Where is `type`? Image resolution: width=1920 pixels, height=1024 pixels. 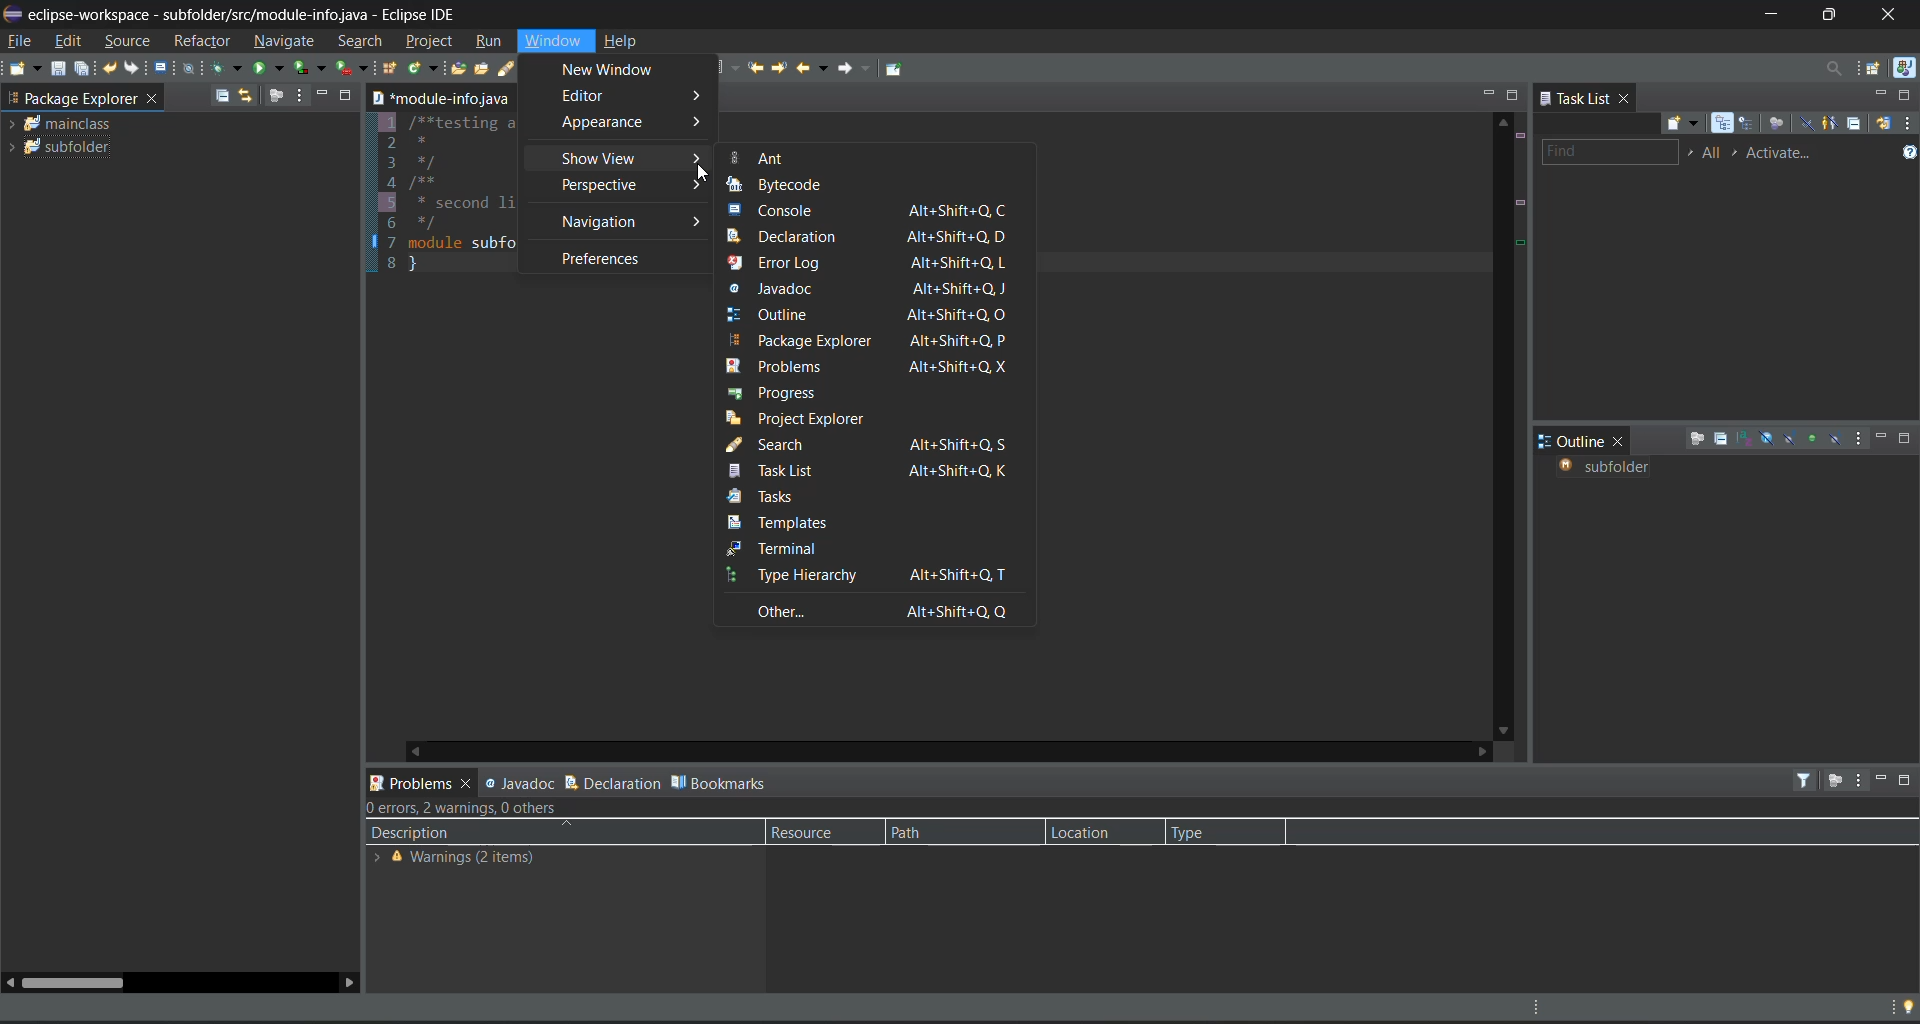
type is located at coordinates (1203, 834).